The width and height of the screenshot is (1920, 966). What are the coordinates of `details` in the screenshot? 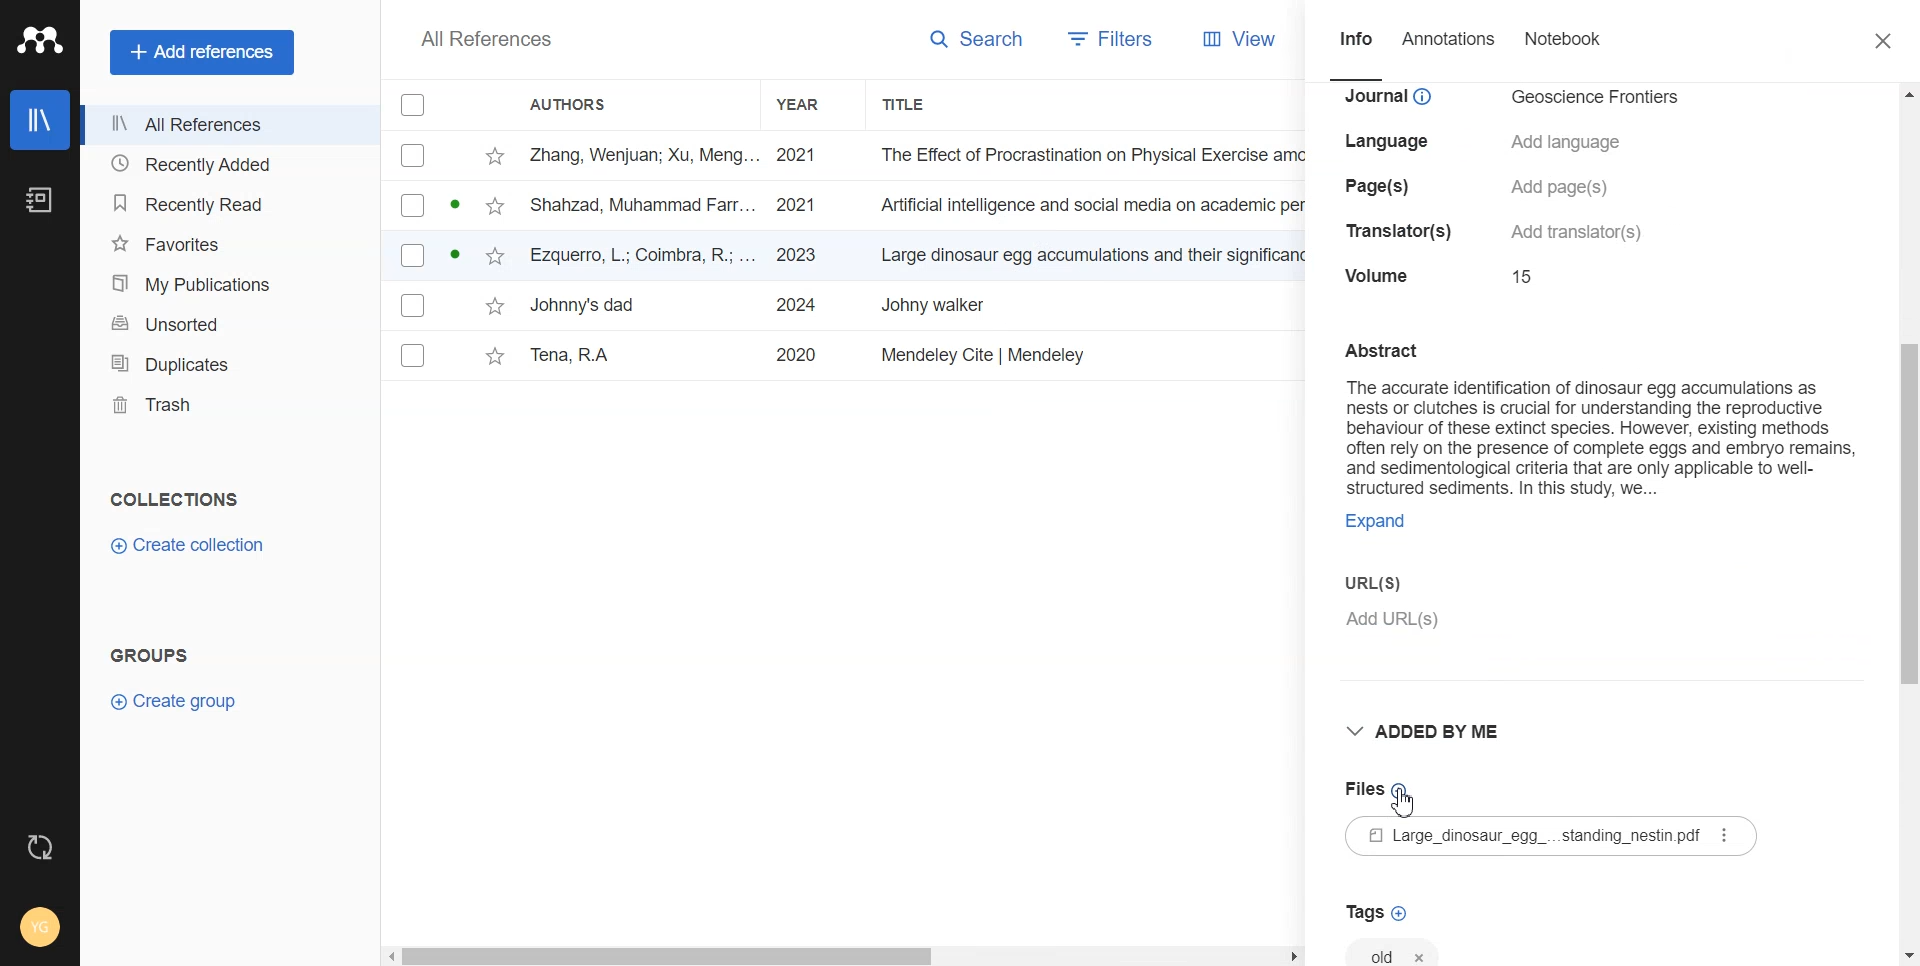 It's located at (1380, 275).